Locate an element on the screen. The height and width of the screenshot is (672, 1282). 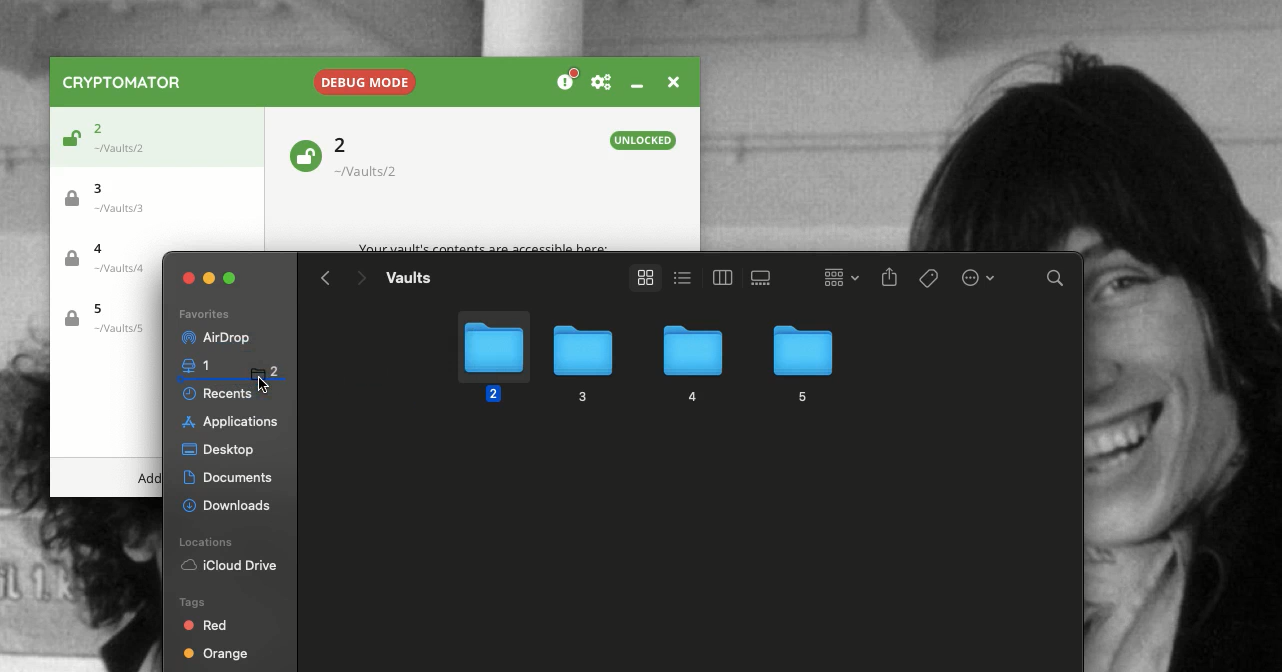
Vault 4 is located at coordinates (112, 261).